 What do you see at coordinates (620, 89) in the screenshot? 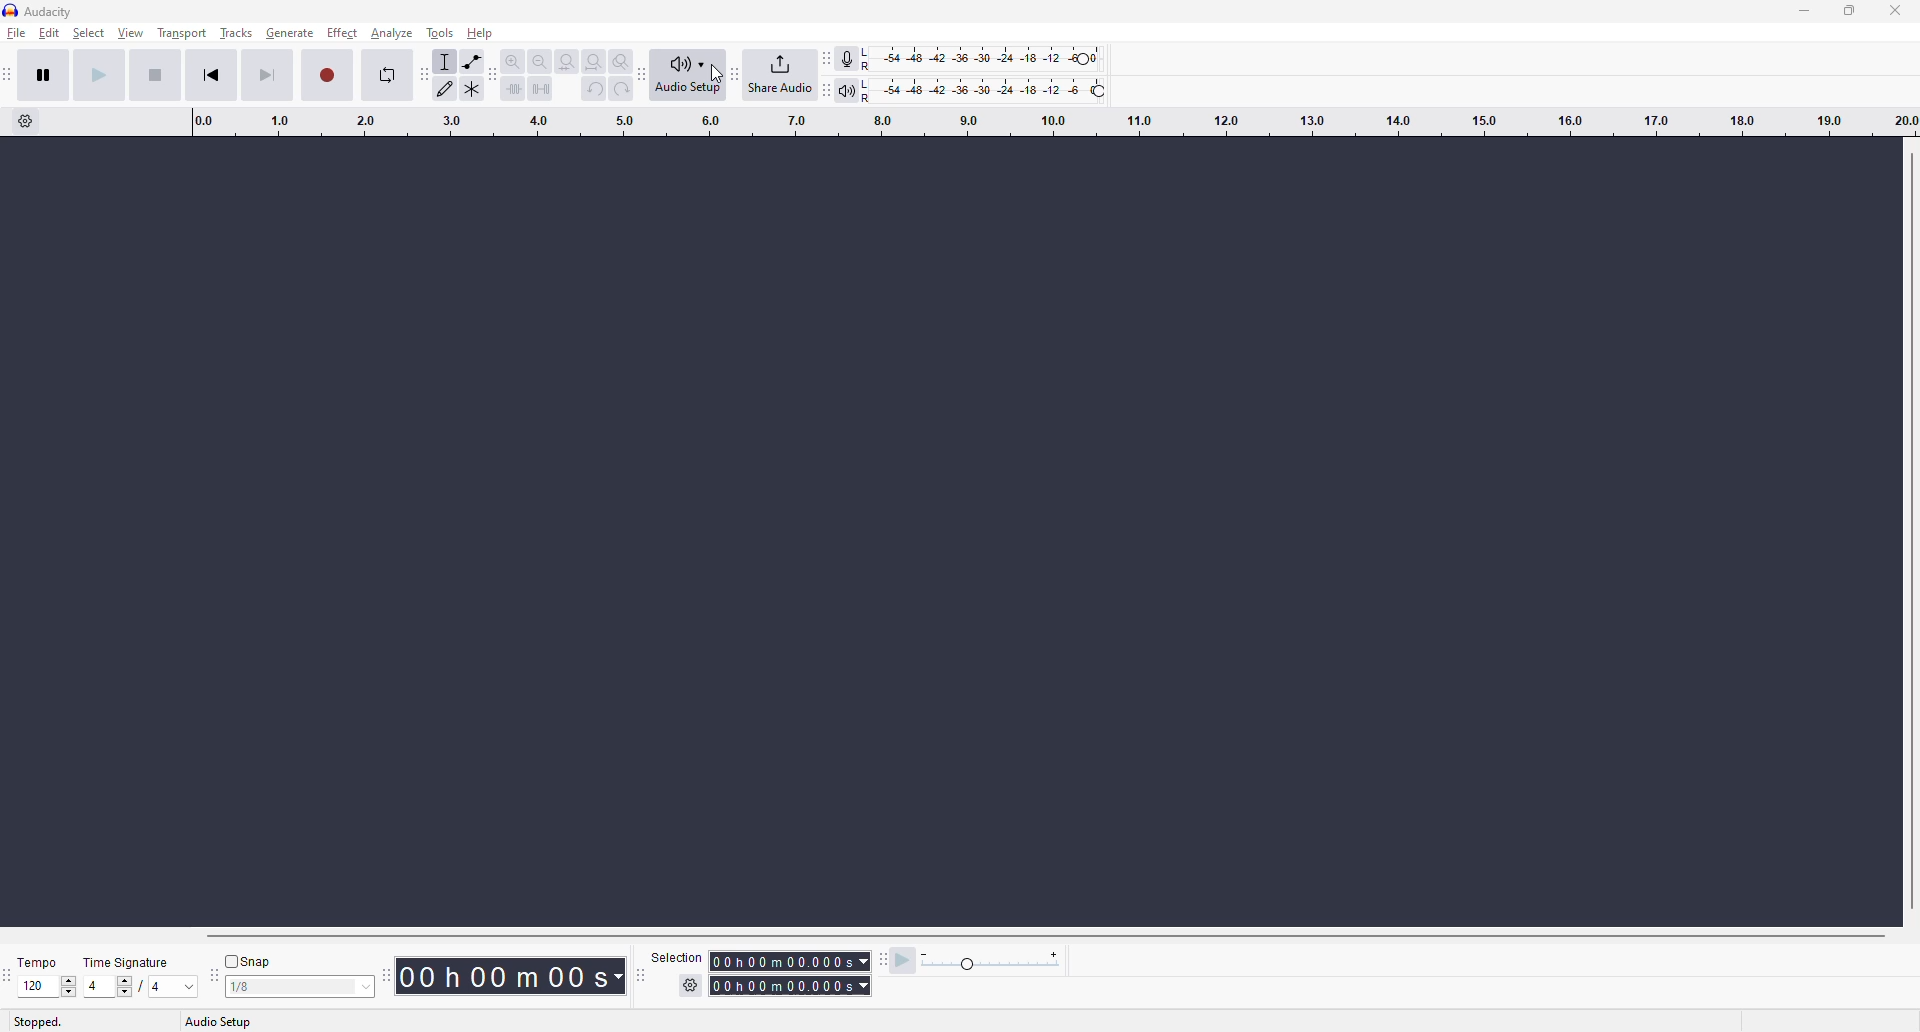
I see `redo` at bounding box center [620, 89].